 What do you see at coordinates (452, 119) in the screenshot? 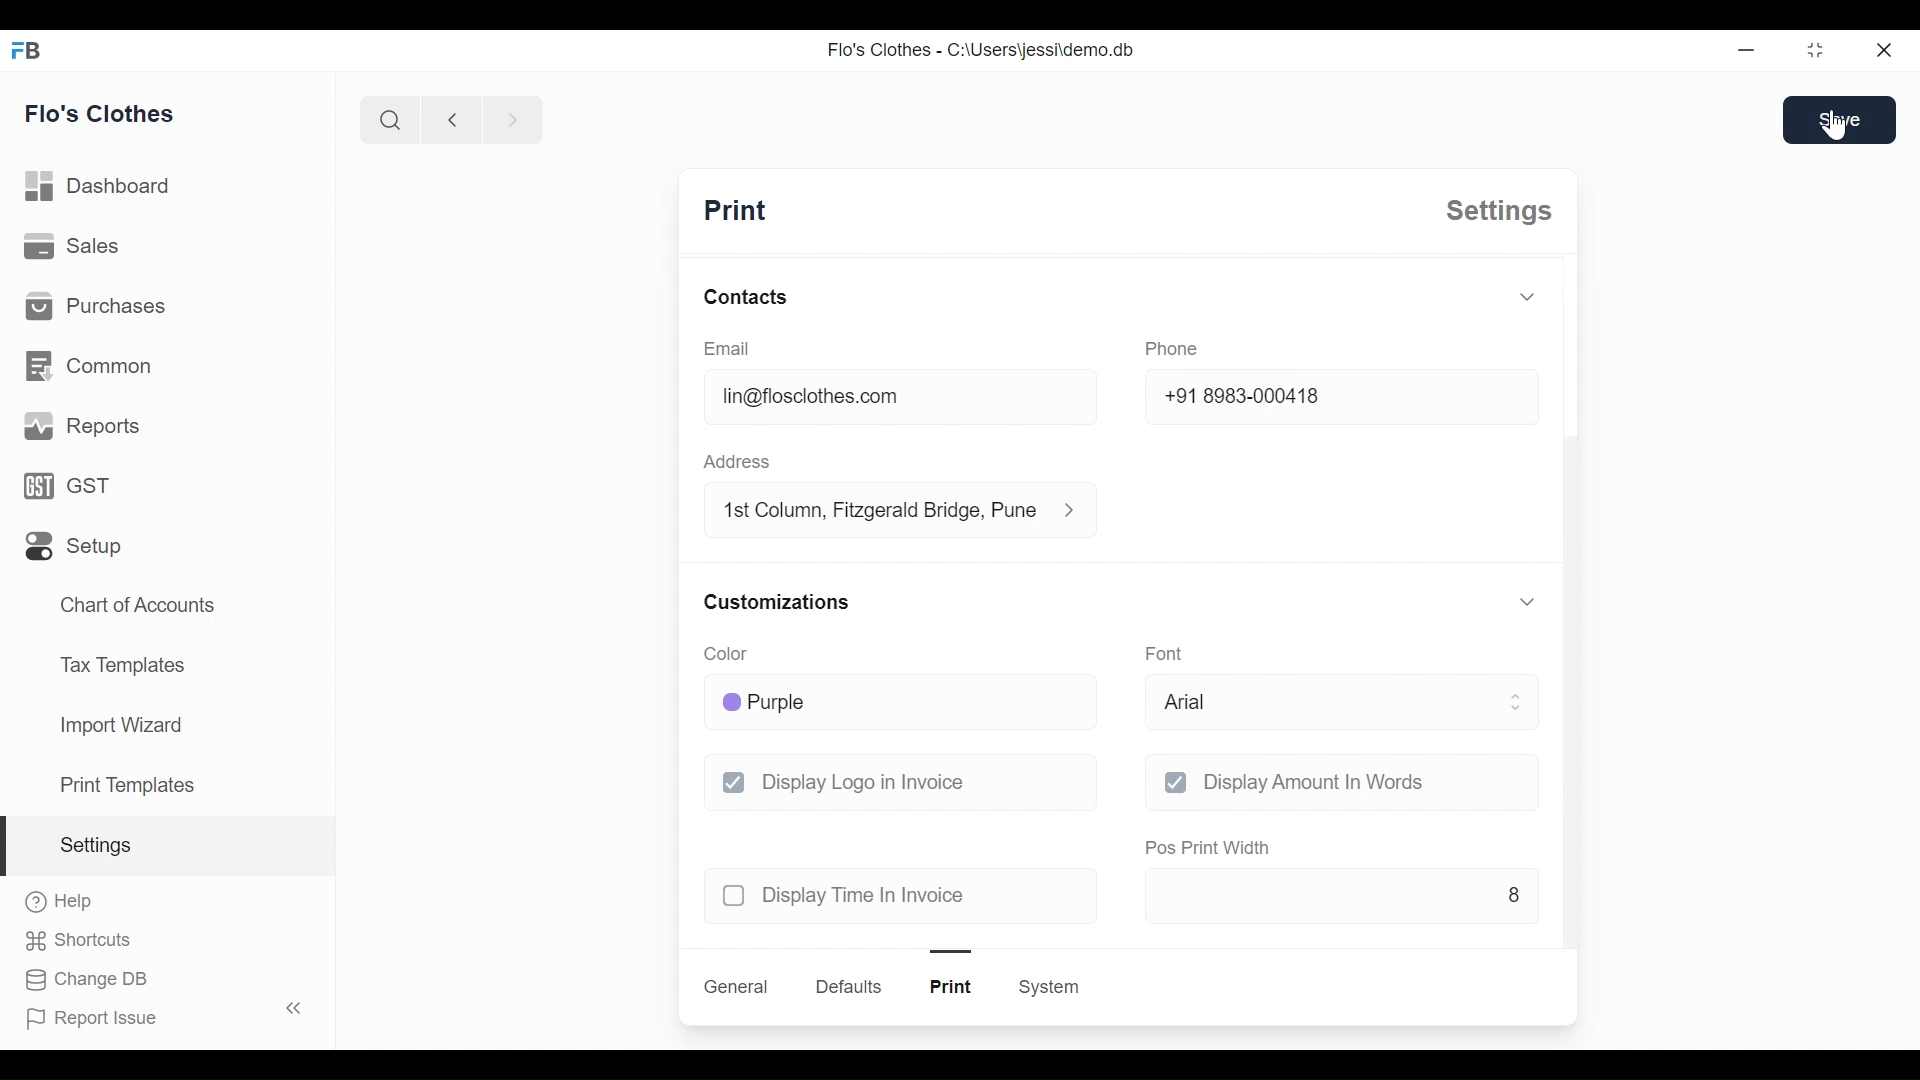
I see `previous` at bounding box center [452, 119].